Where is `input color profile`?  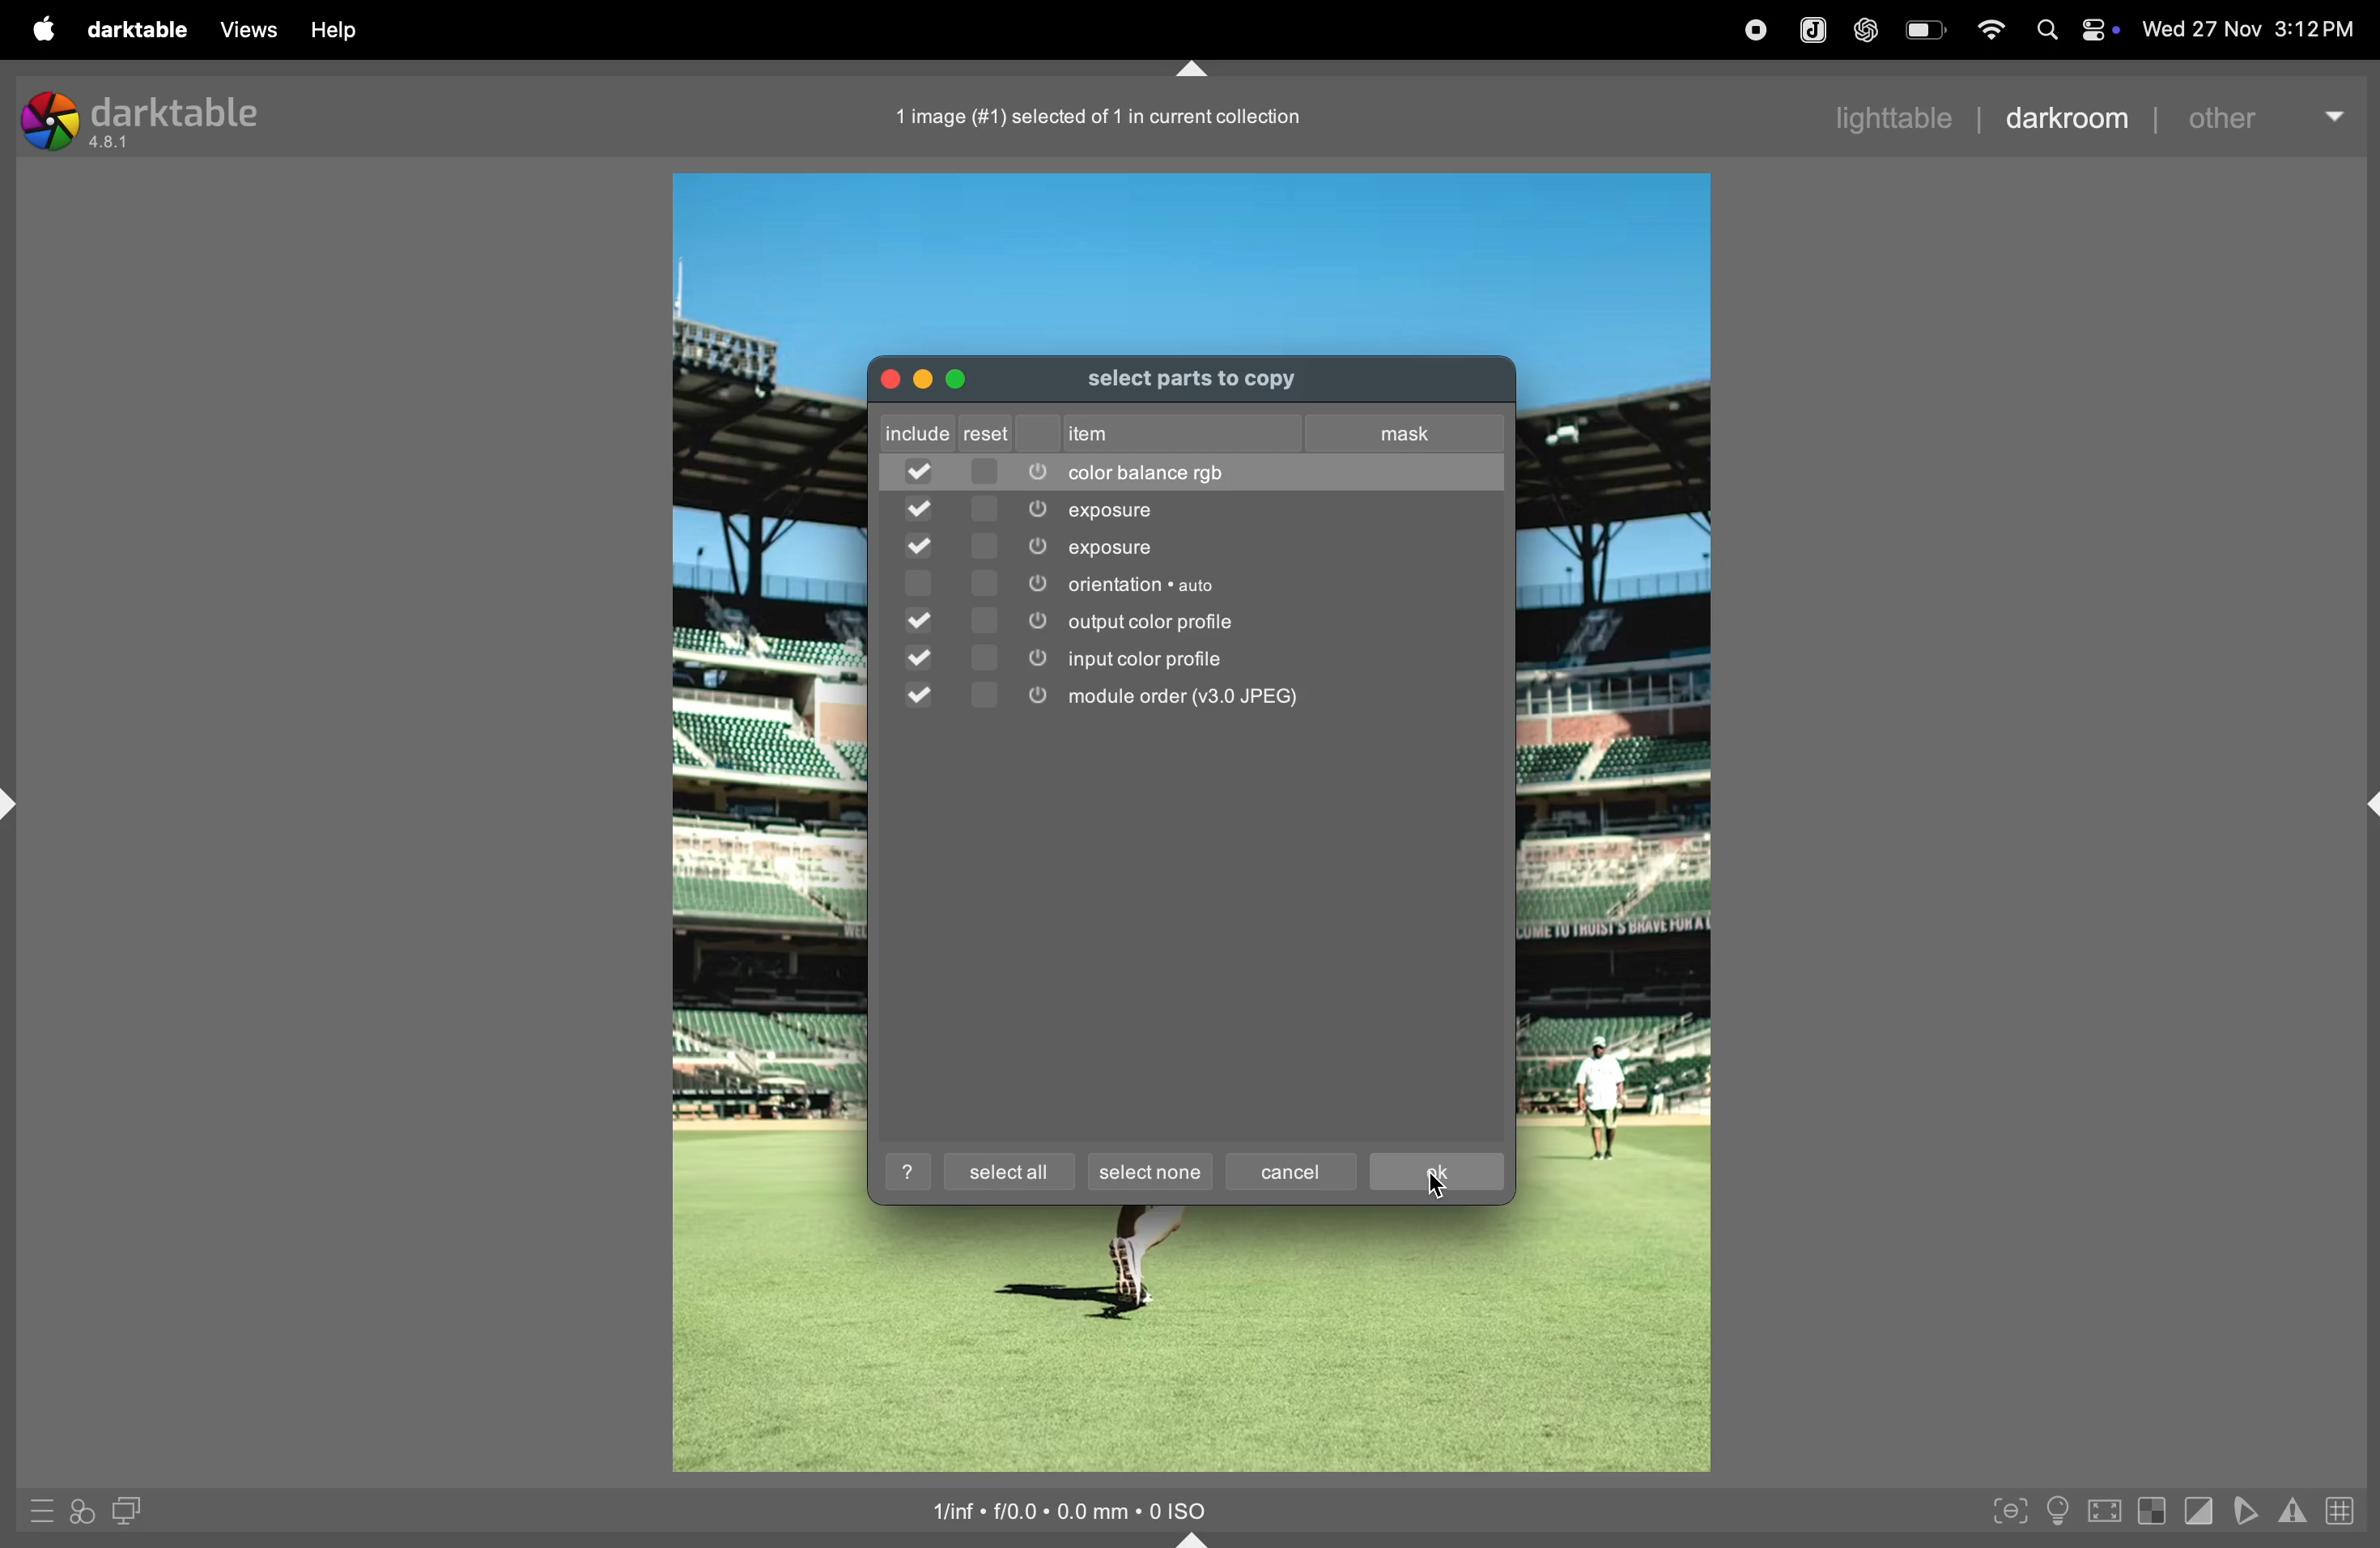 input color profile is located at coordinates (1229, 659).